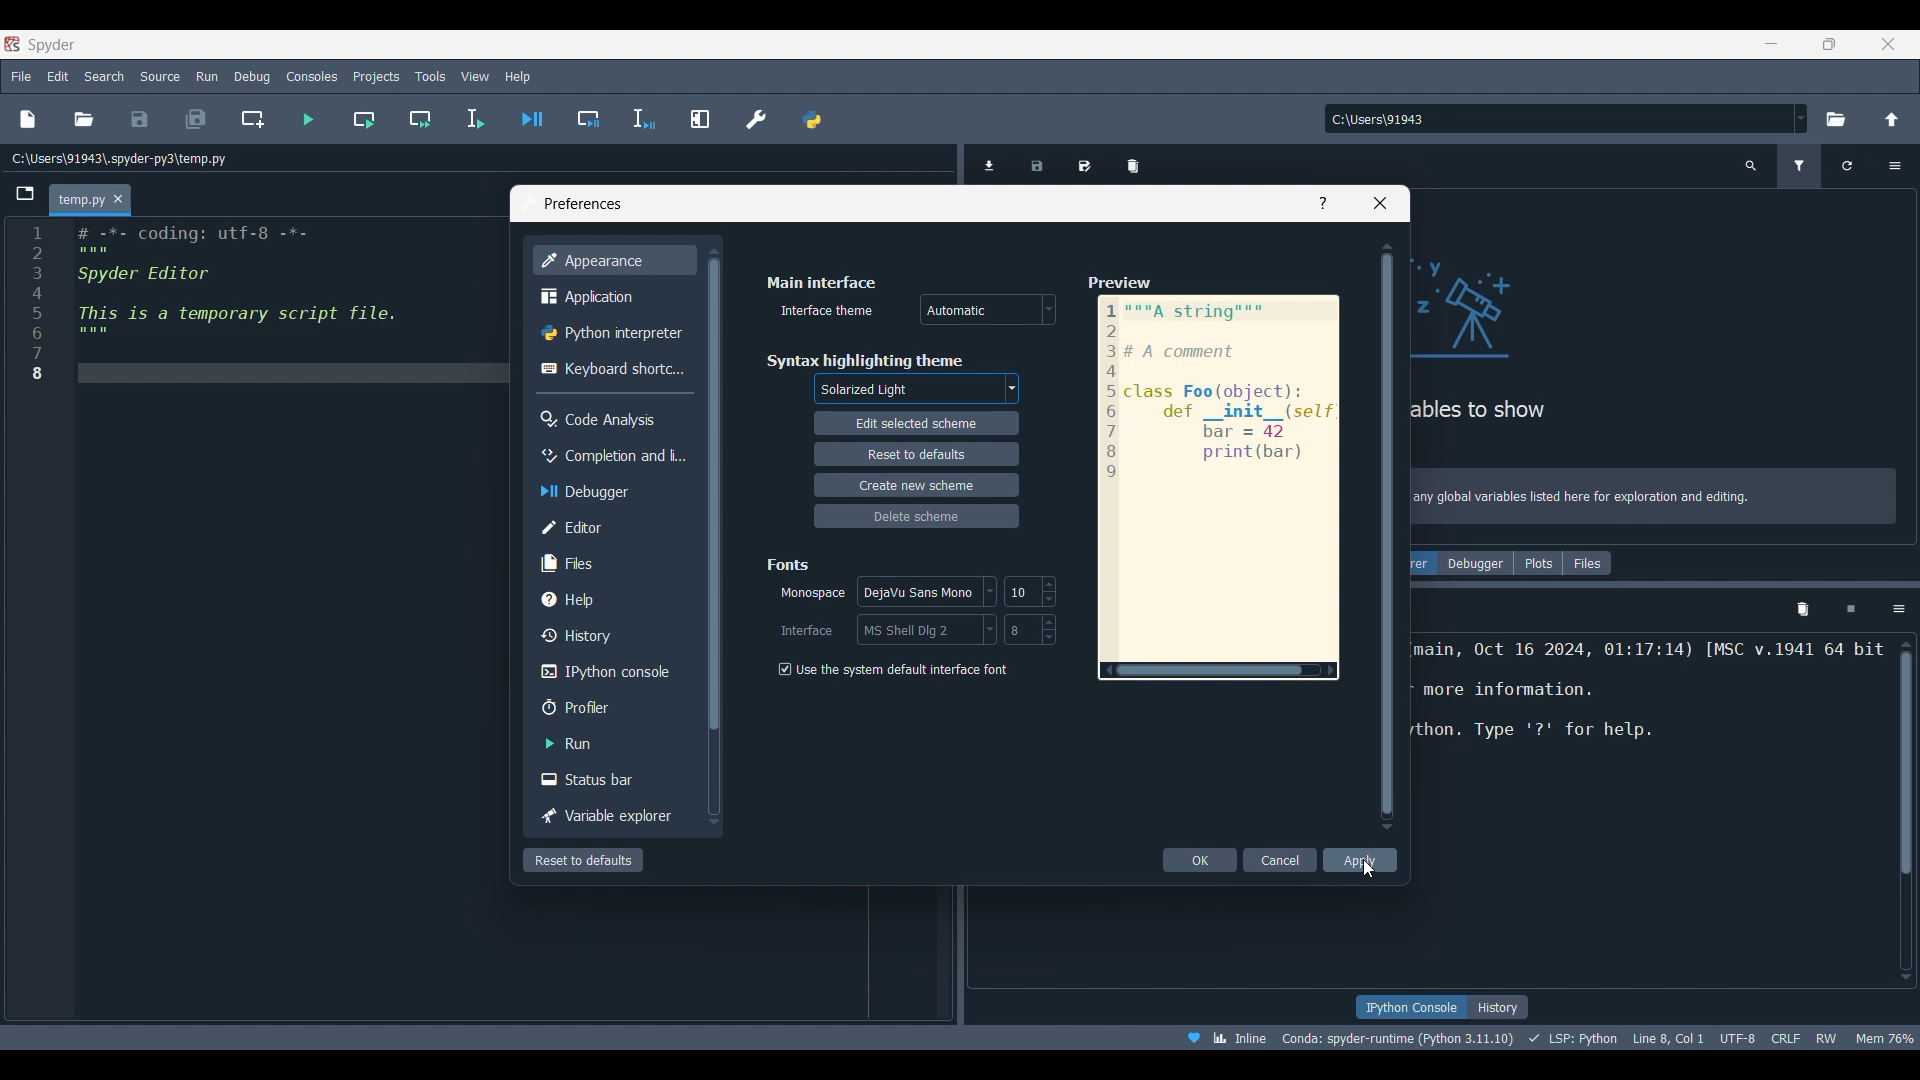 Image resolution: width=1920 pixels, height=1080 pixels. I want to click on New file, so click(28, 119).